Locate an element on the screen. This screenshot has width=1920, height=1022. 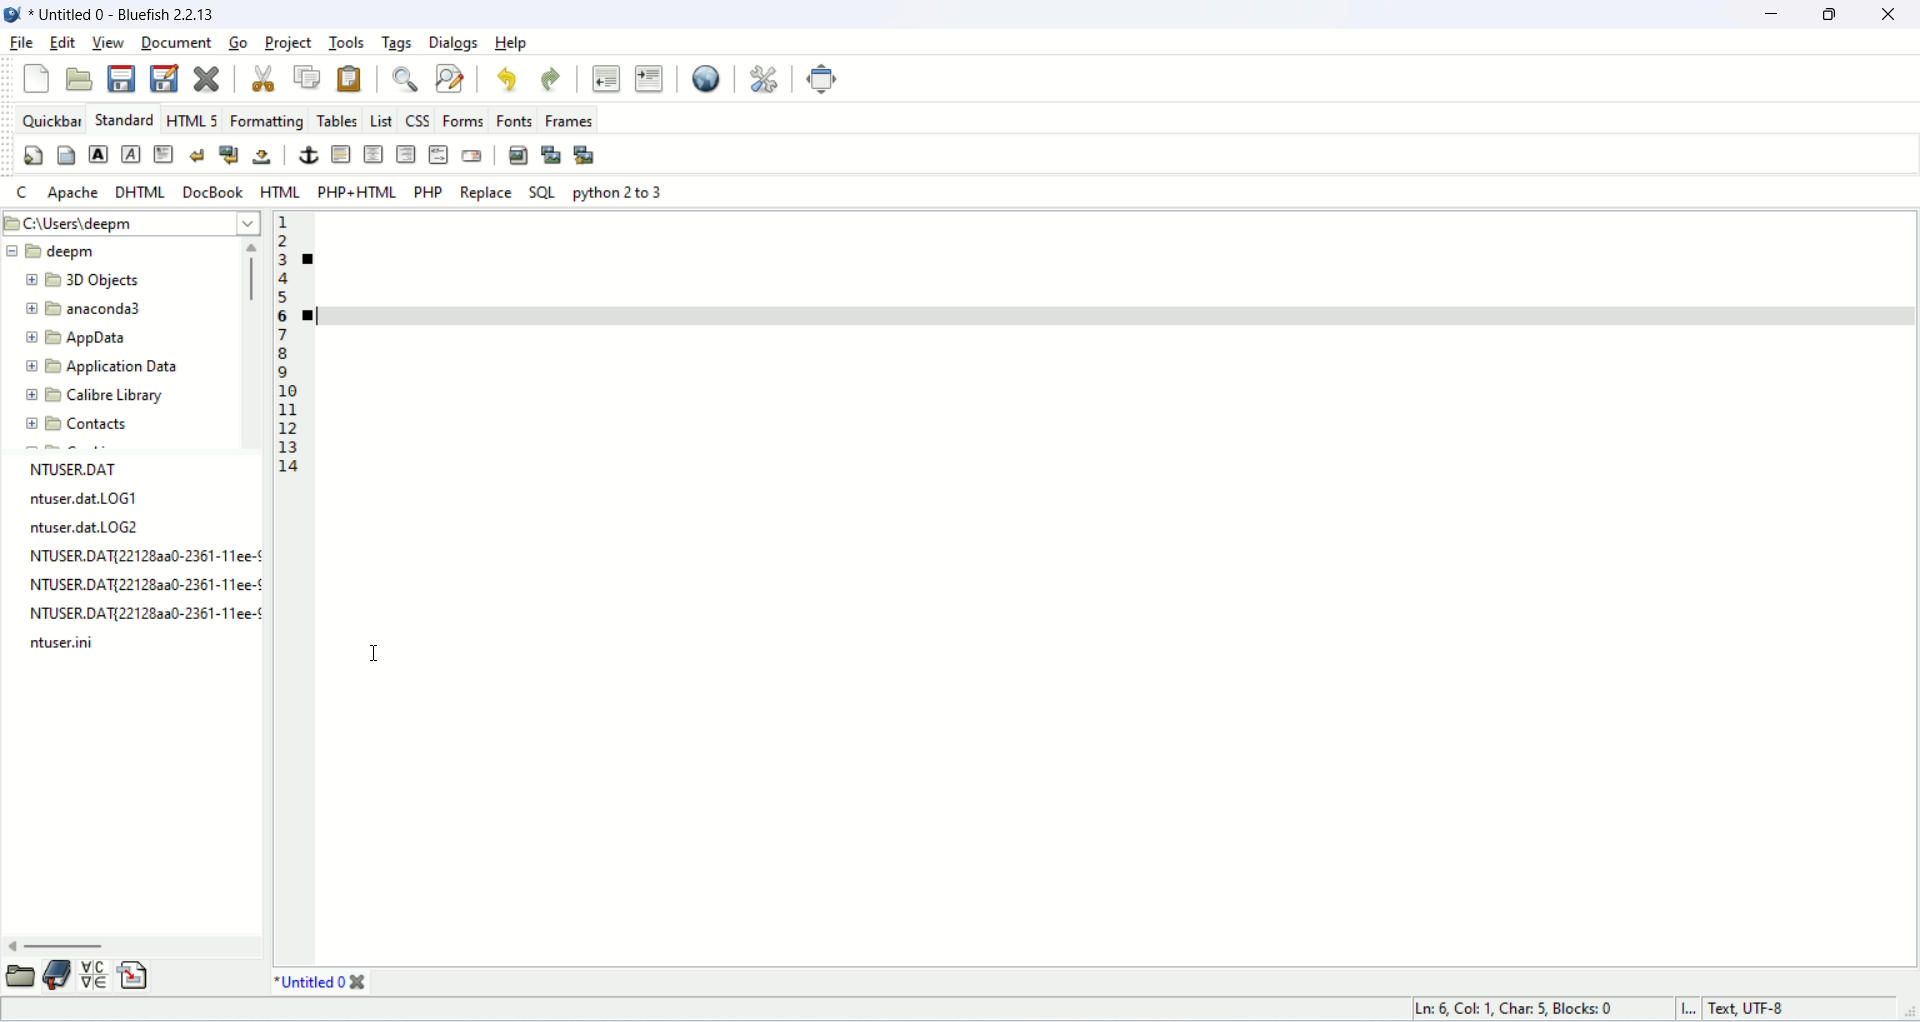
DocBook is located at coordinates (212, 190).